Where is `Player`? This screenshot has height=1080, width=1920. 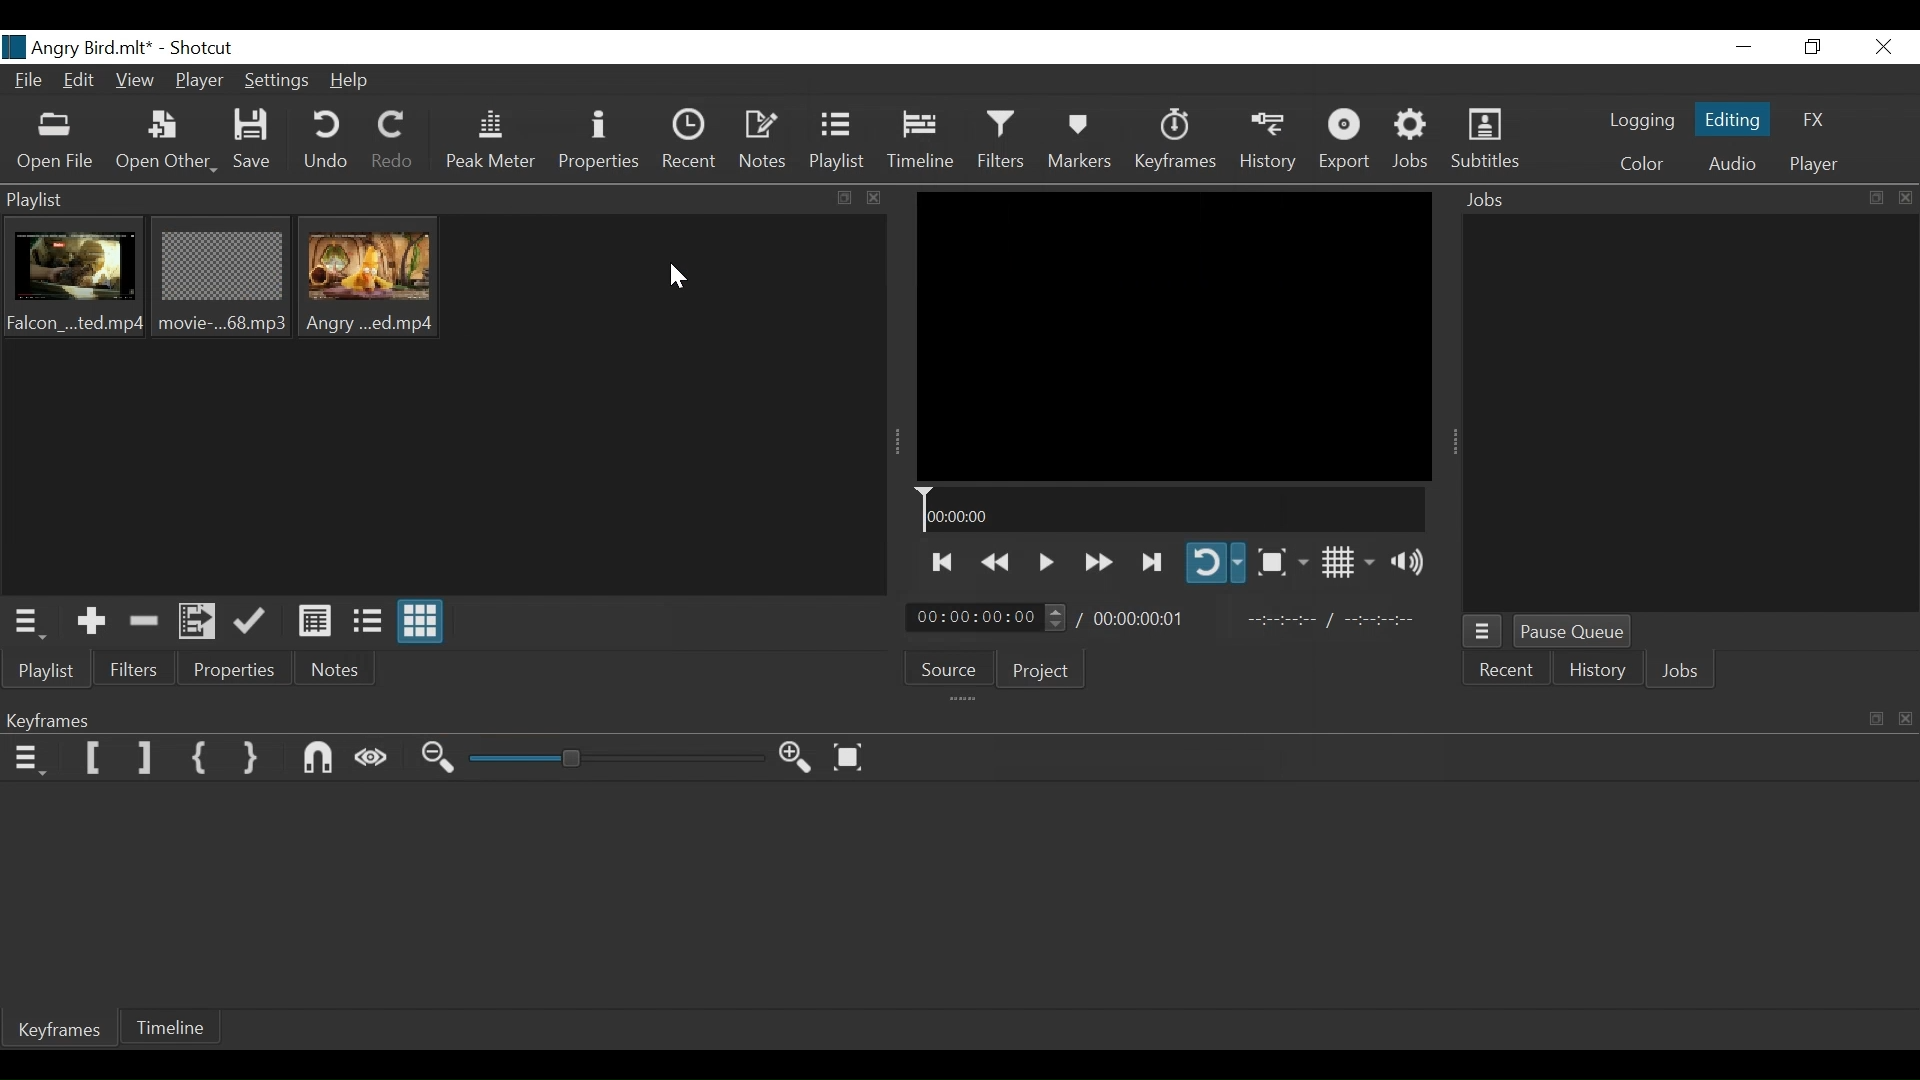
Player is located at coordinates (199, 81).